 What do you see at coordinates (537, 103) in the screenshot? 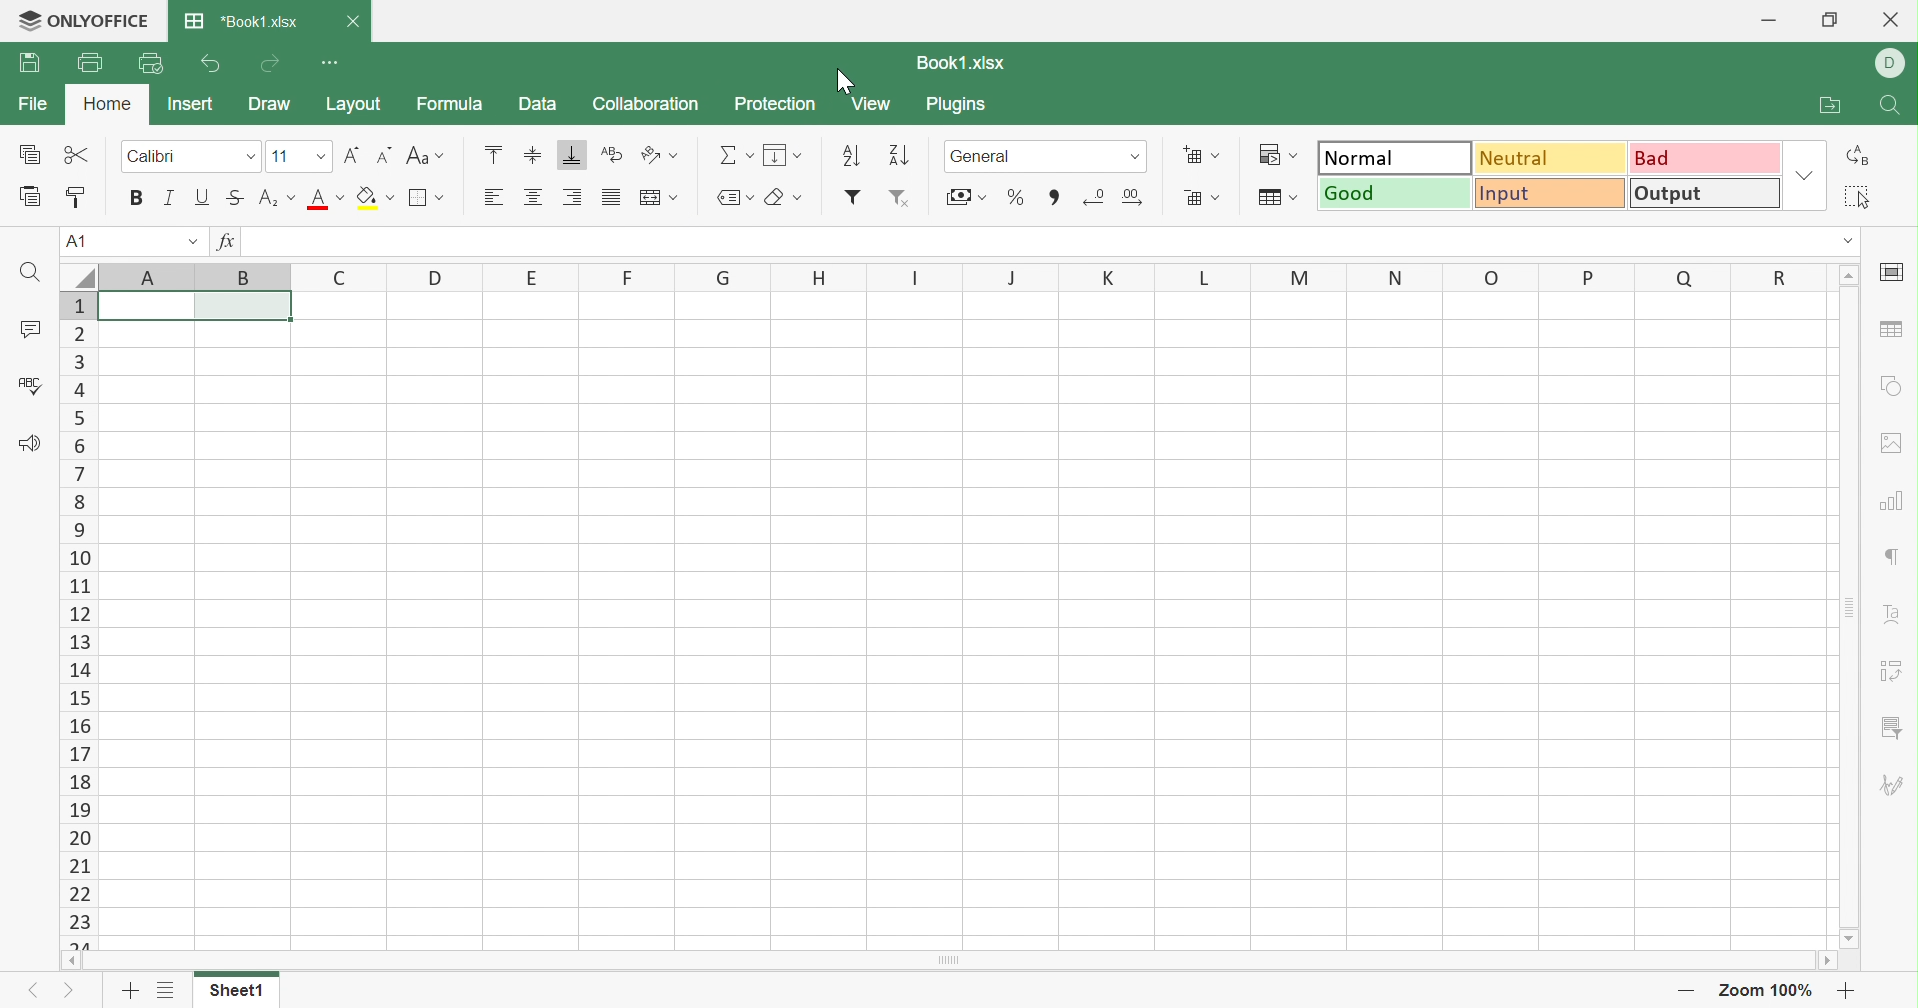
I see `Data` at bounding box center [537, 103].